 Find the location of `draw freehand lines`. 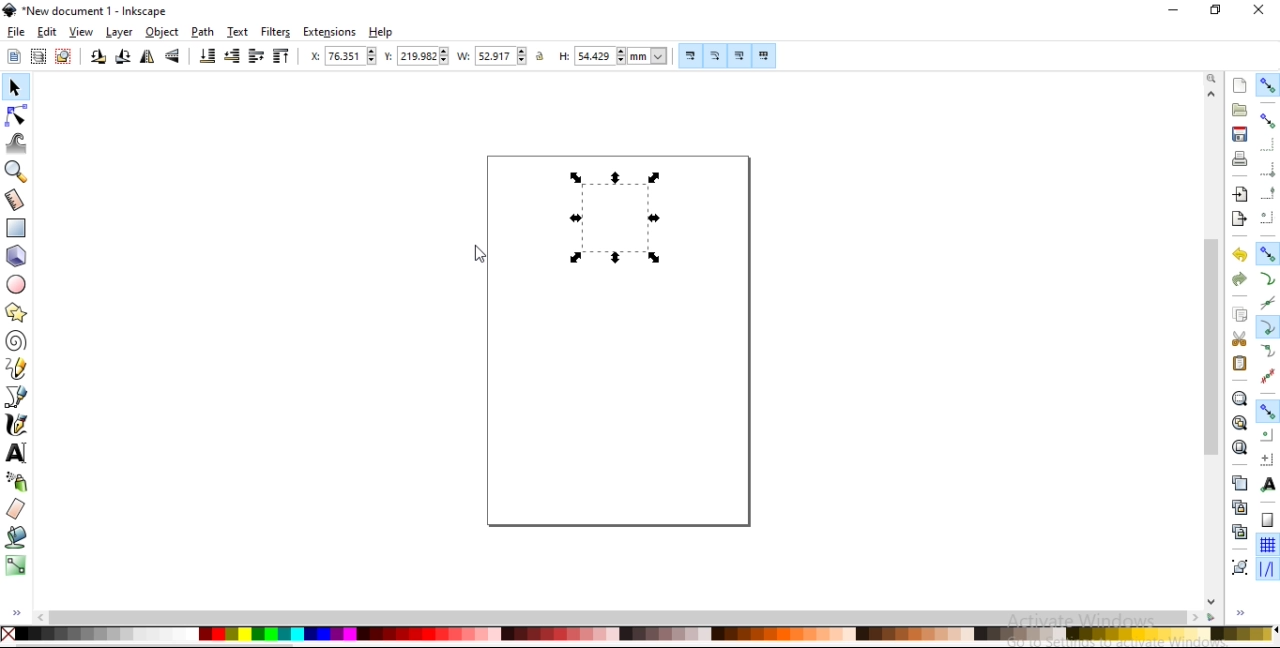

draw freehand lines is located at coordinates (15, 370).